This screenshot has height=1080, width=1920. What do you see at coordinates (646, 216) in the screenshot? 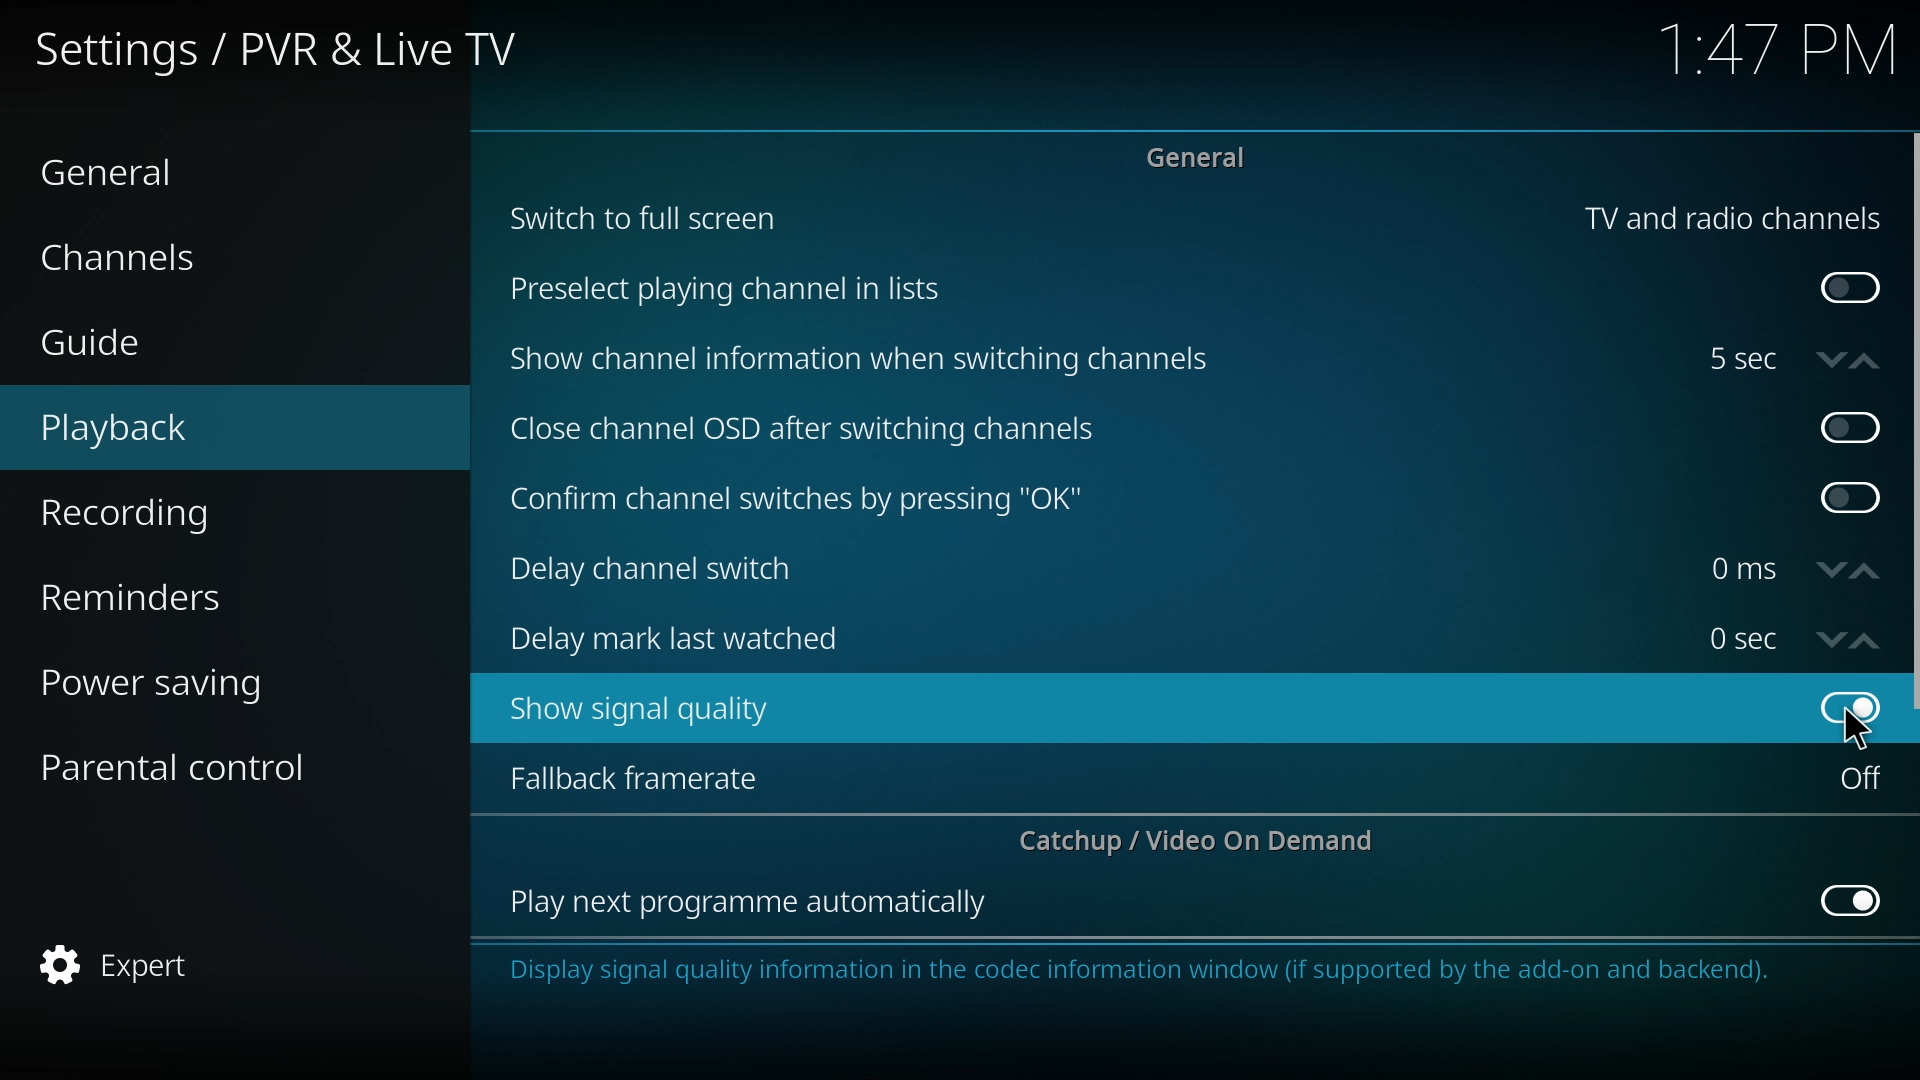
I see `switch to full screen` at bounding box center [646, 216].